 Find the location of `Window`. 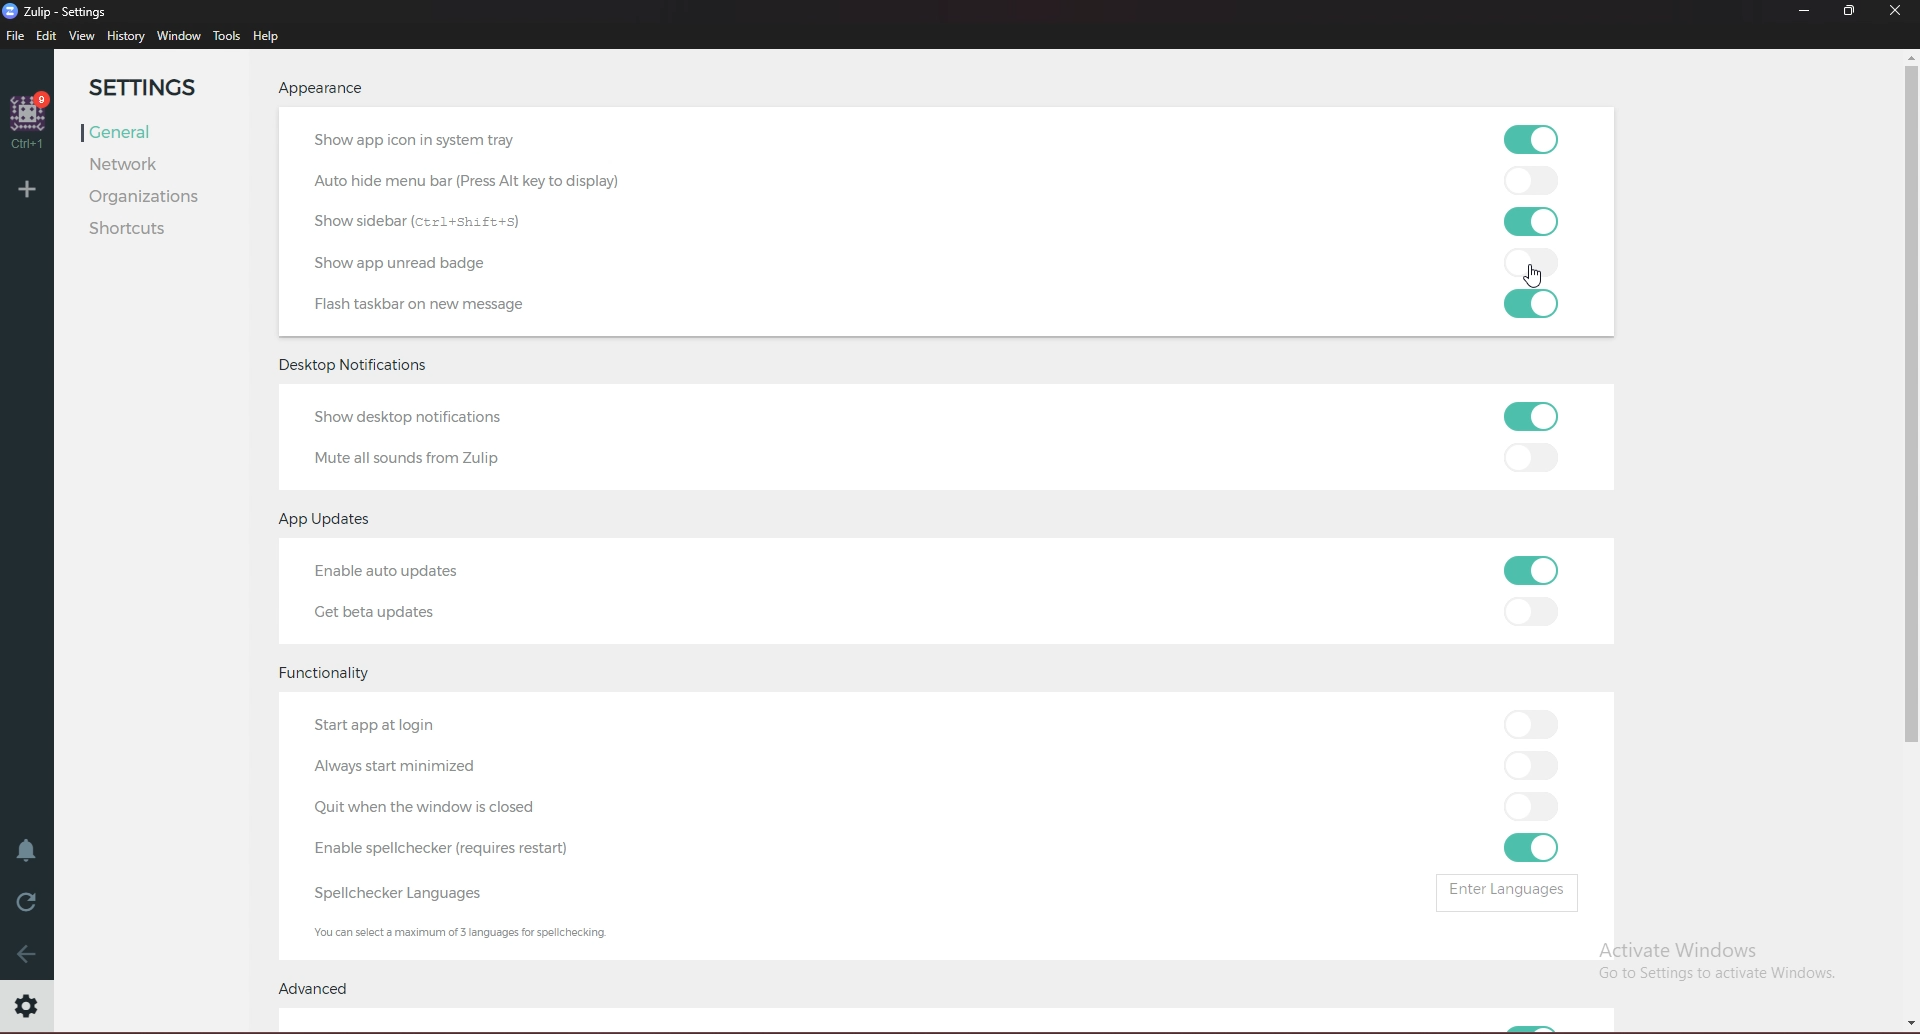

Window is located at coordinates (179, 37).